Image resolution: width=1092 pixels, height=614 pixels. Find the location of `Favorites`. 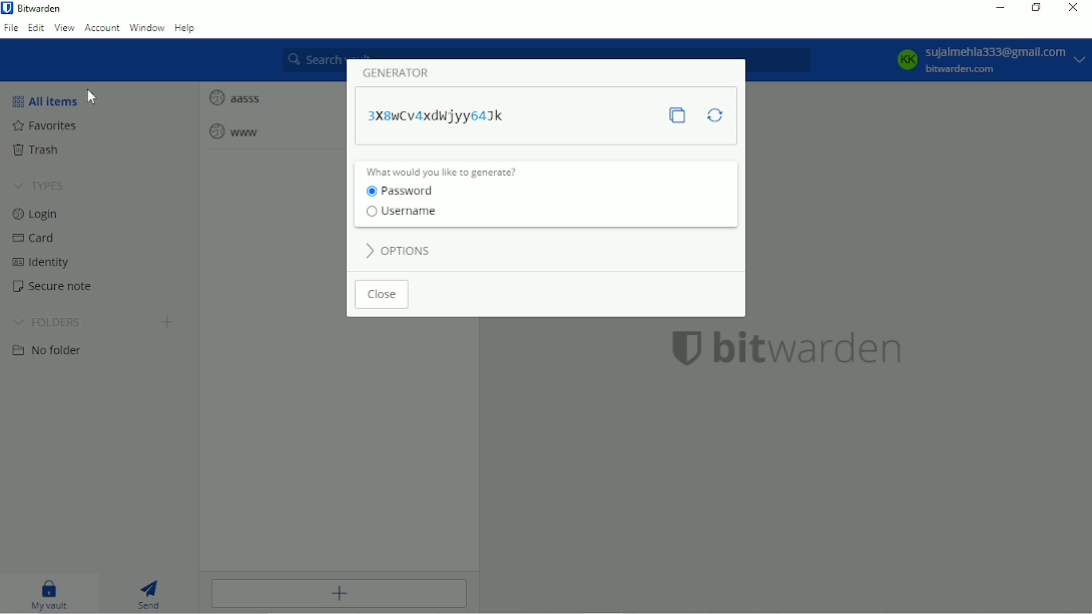

Favorites is located at coordinates (48, 126).